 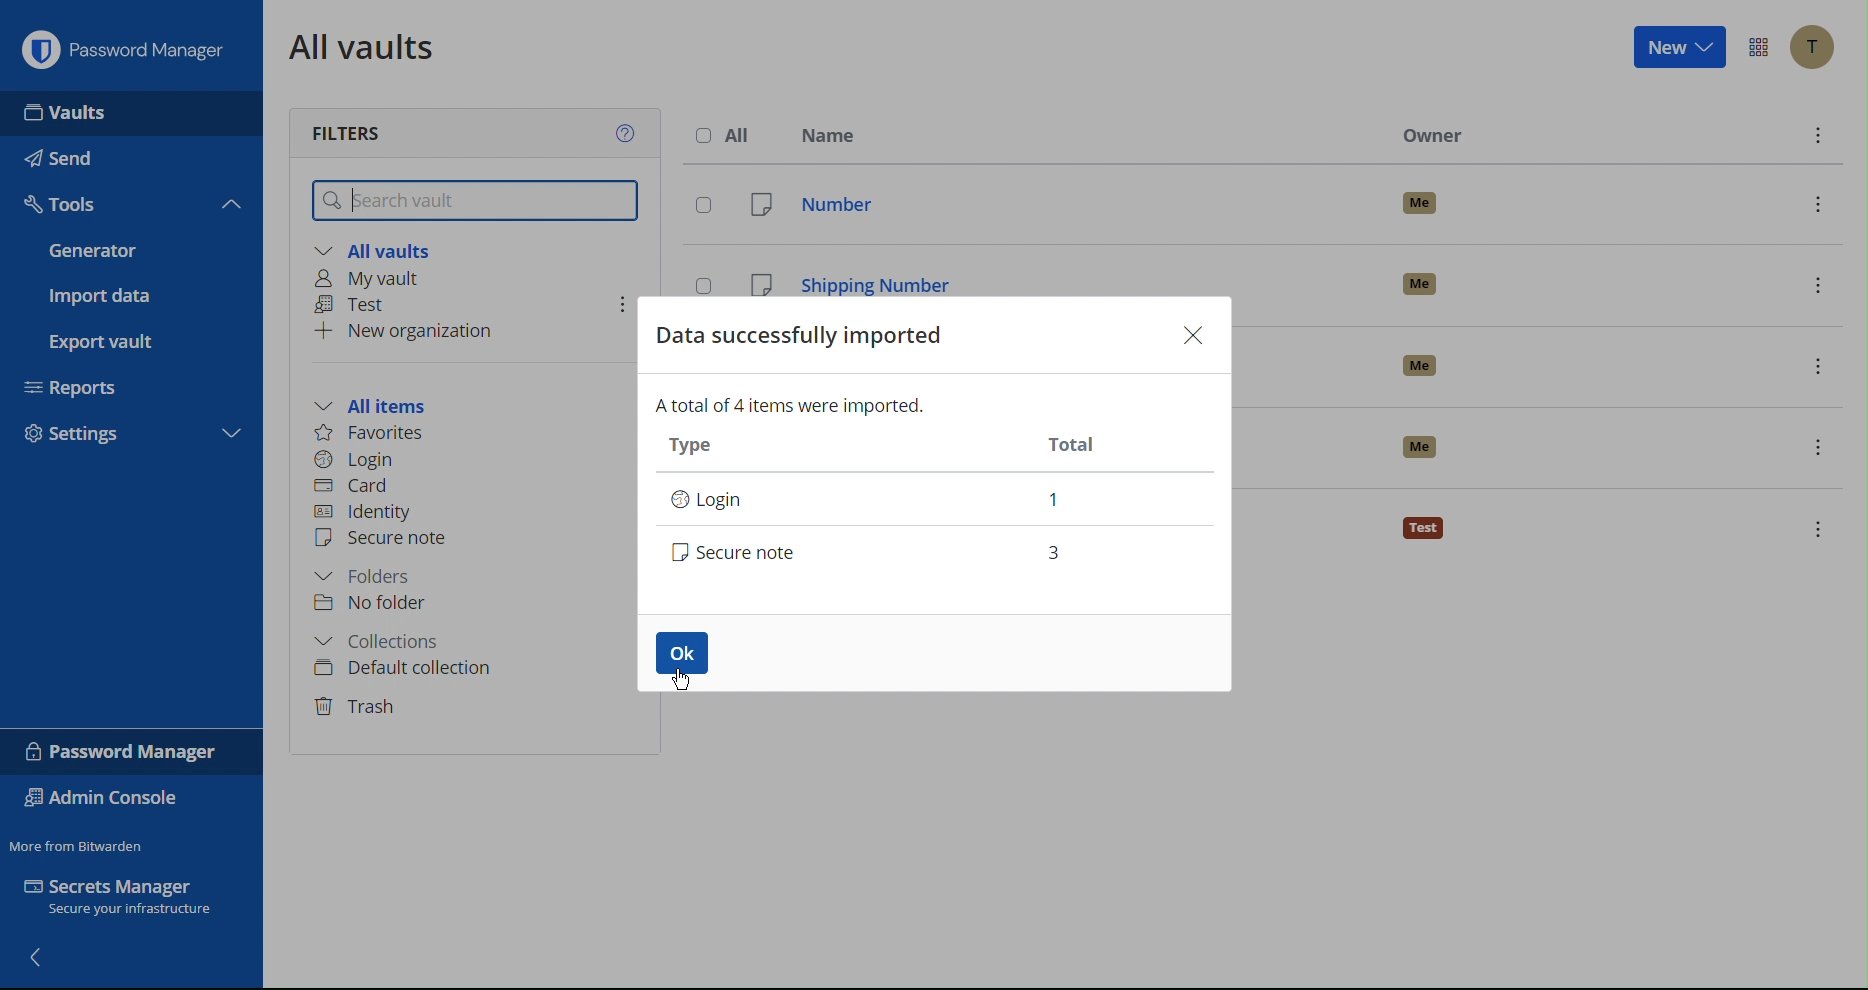 What do you see at coordinates (367, 47) in the screenshot?
I see `All vaults` at bounding box center [367, 47].